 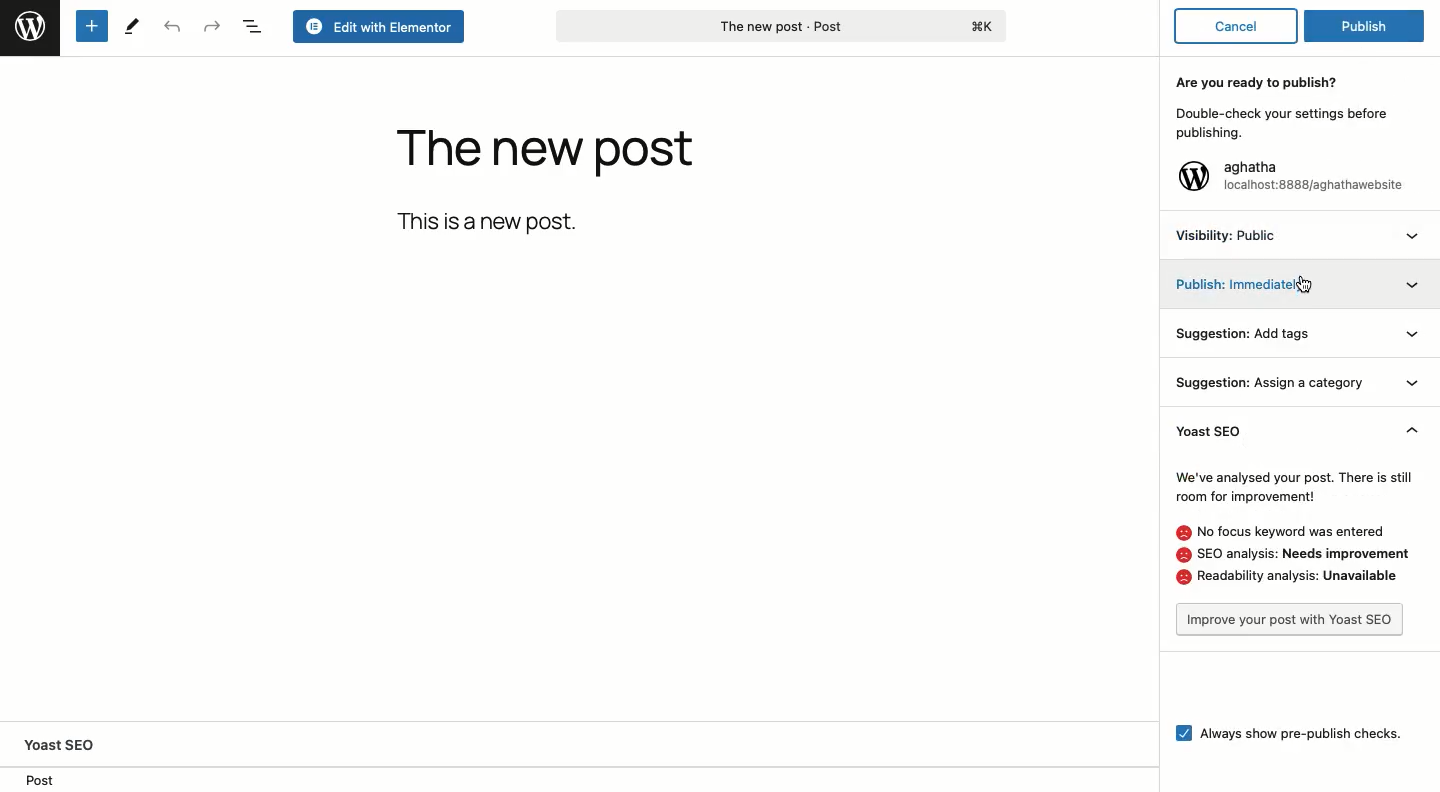 What do you see at coordinates (1193, 176) in the screenshot?
I see `Wordpress logo` at bounding box center [1193, 176].